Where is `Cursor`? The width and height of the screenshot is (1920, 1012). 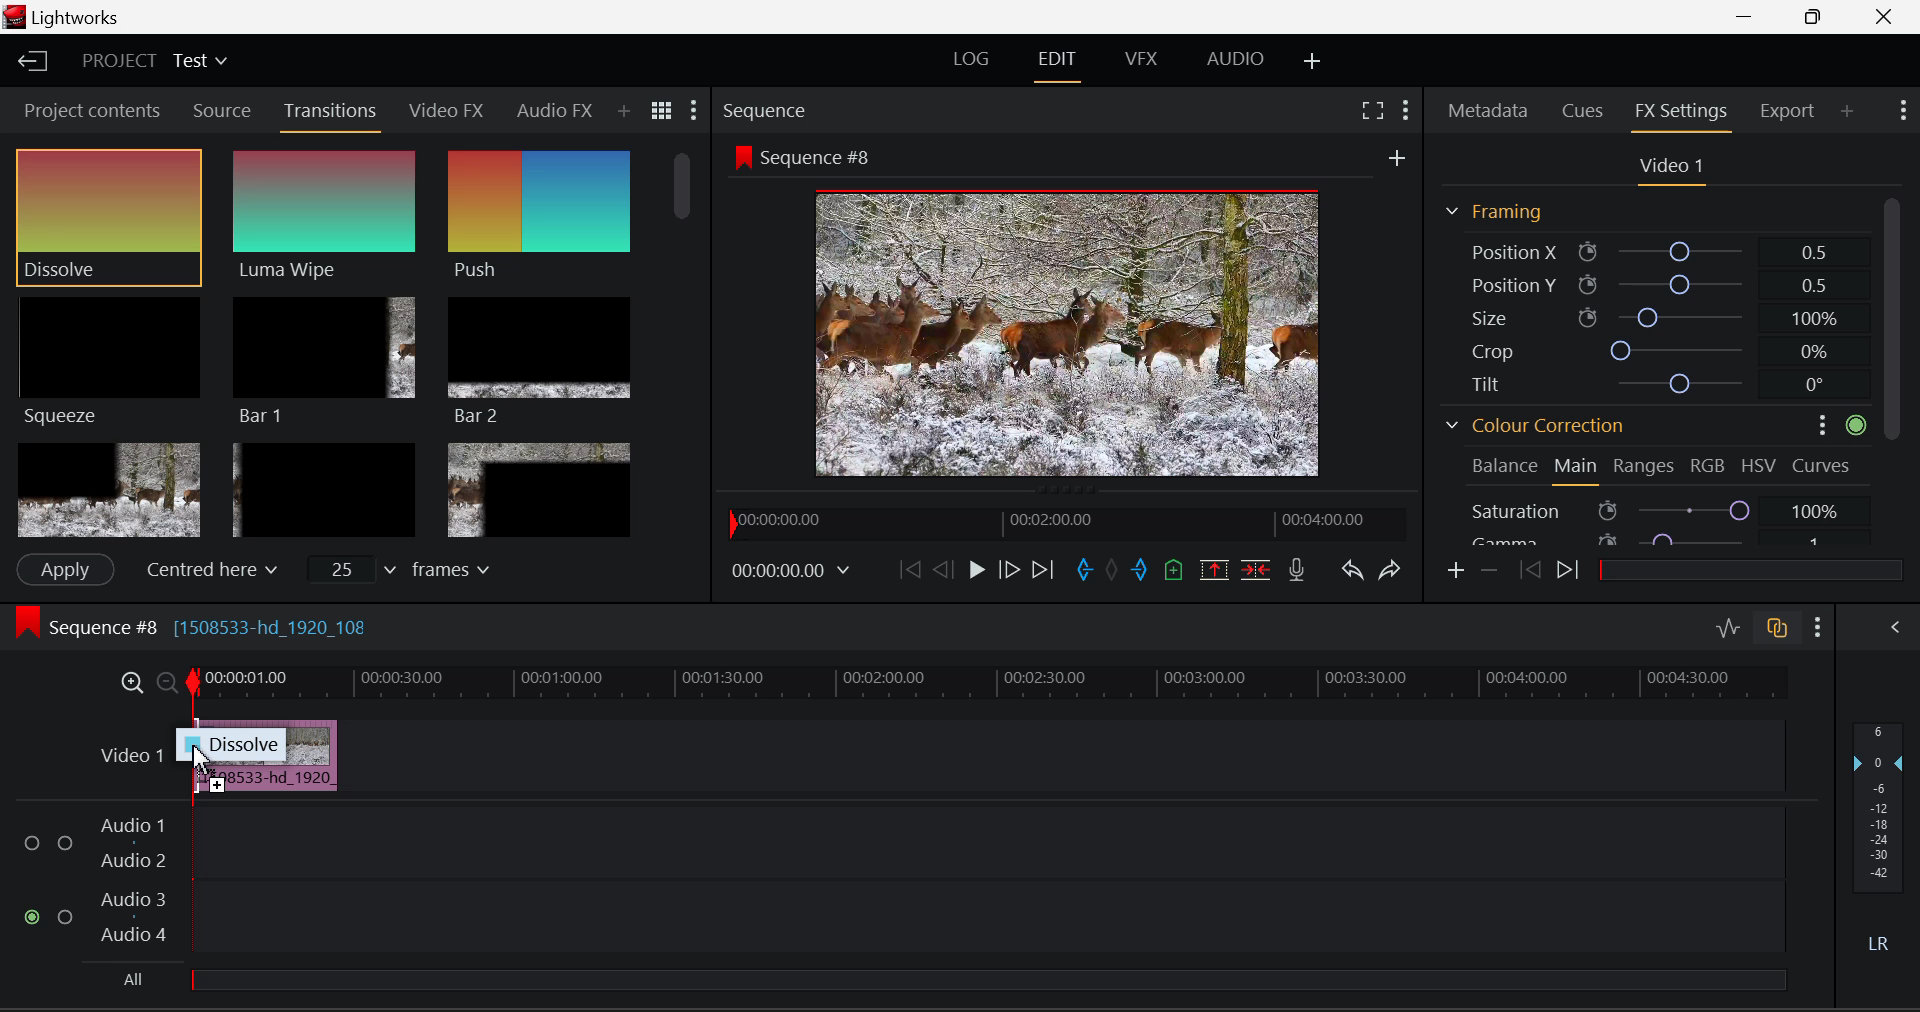 Cursor is located at coordinates (147, 215).